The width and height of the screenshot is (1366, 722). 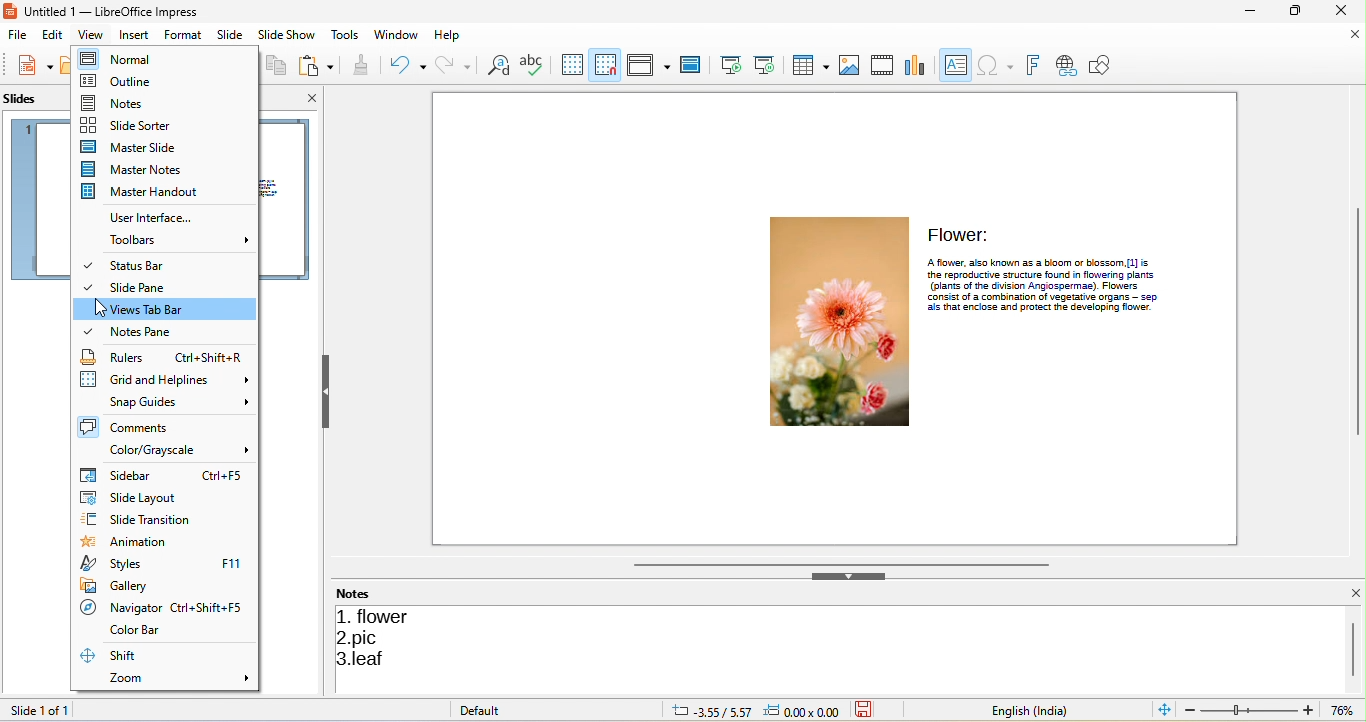 What do you see at coordinates (287, 35) in the screenshot?
I see `slideshow` at bounding box center [287, 35].